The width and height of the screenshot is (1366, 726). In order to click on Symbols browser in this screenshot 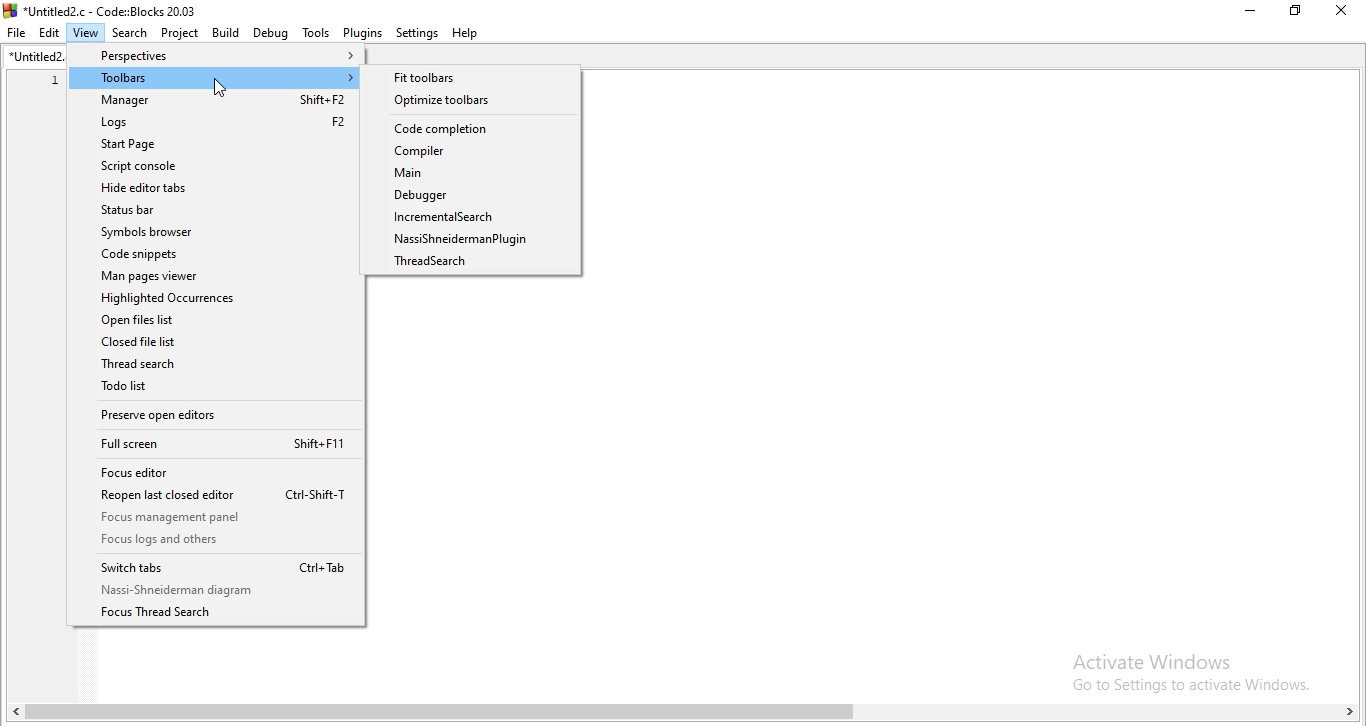, I will do `click(210, 235)`.